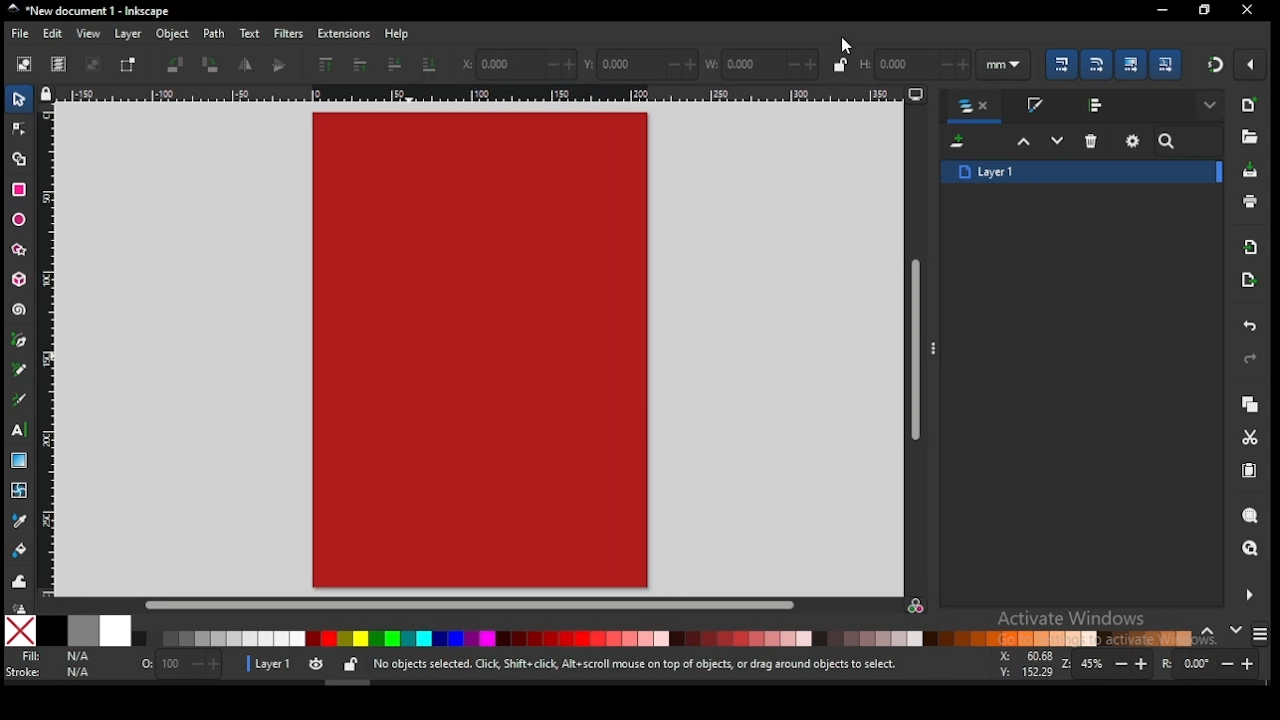  Describe the element at coordinates (83, 631) in the screenshot. I see `50% grey` at that location.